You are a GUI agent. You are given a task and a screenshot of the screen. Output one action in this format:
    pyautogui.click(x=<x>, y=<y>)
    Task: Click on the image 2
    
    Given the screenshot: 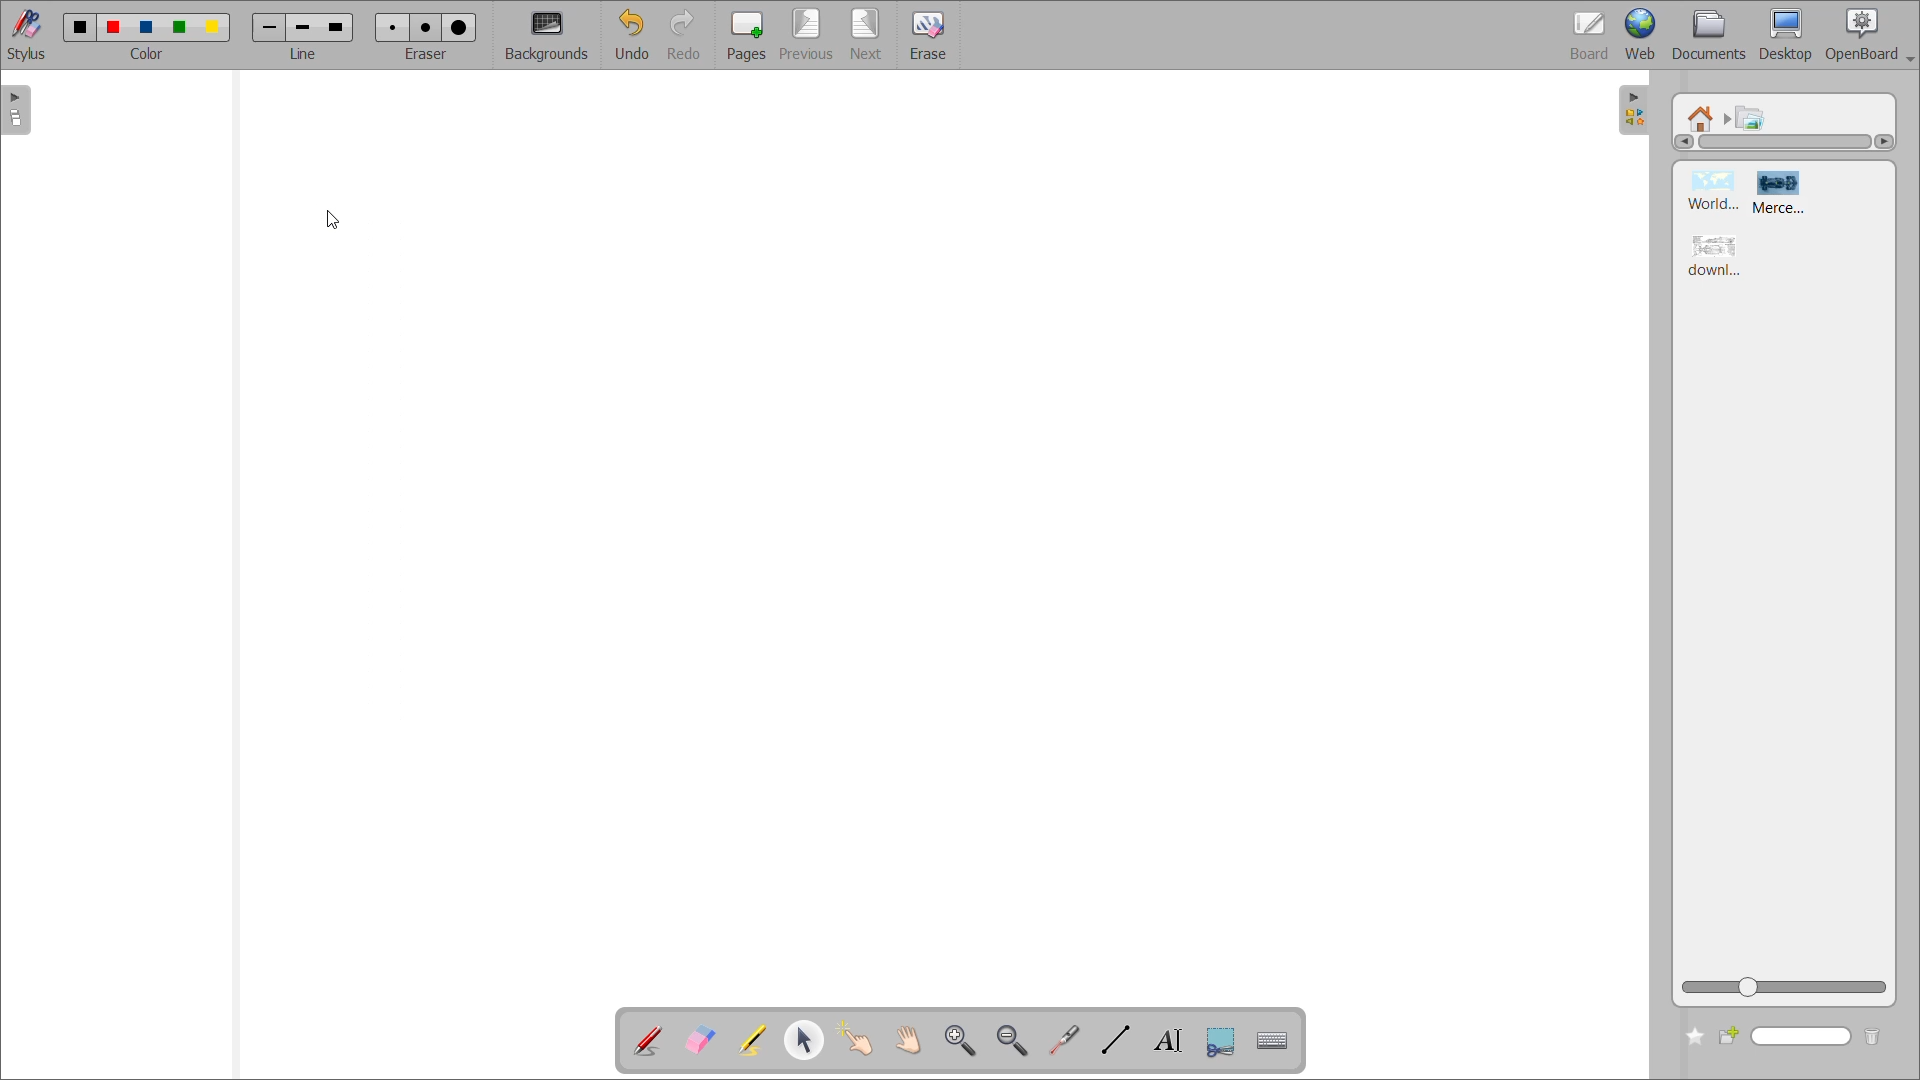 What is the action you would take?
    pyautogui.click(x=1787, y=193)
    